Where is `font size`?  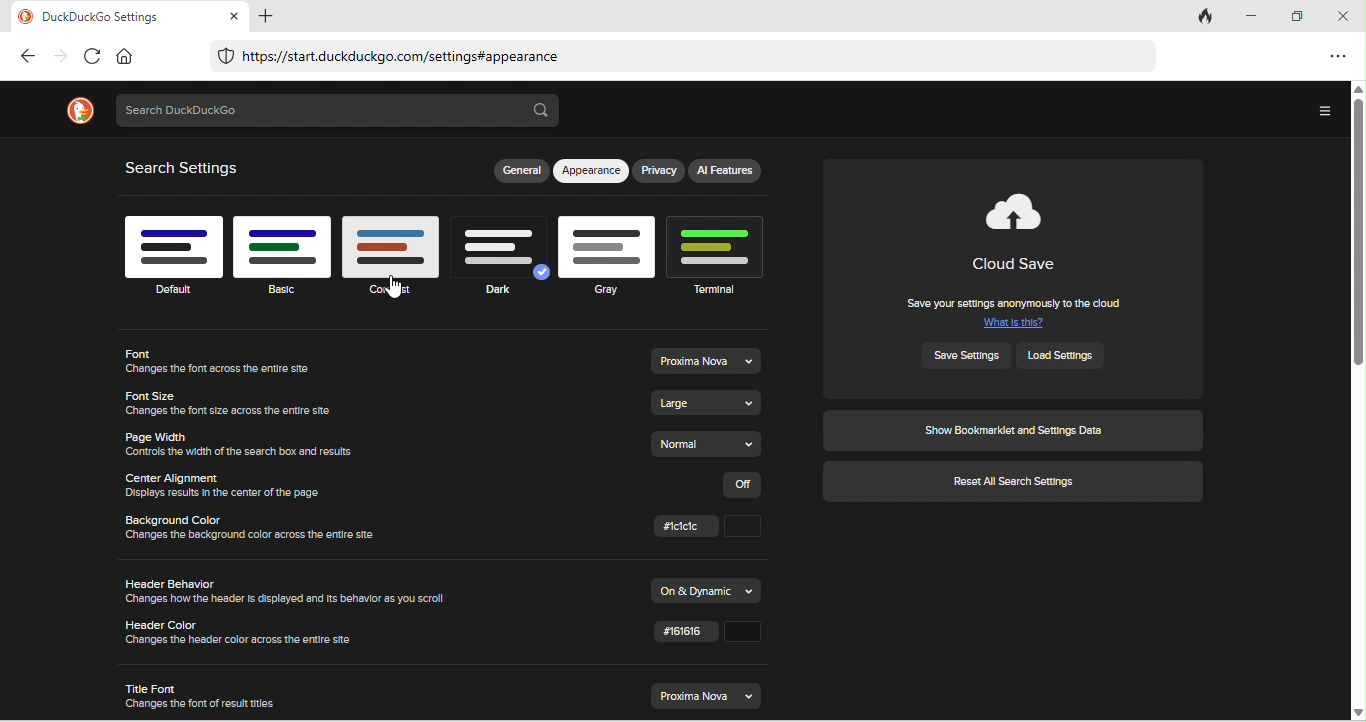
font size is located at coordinates (234, 403).